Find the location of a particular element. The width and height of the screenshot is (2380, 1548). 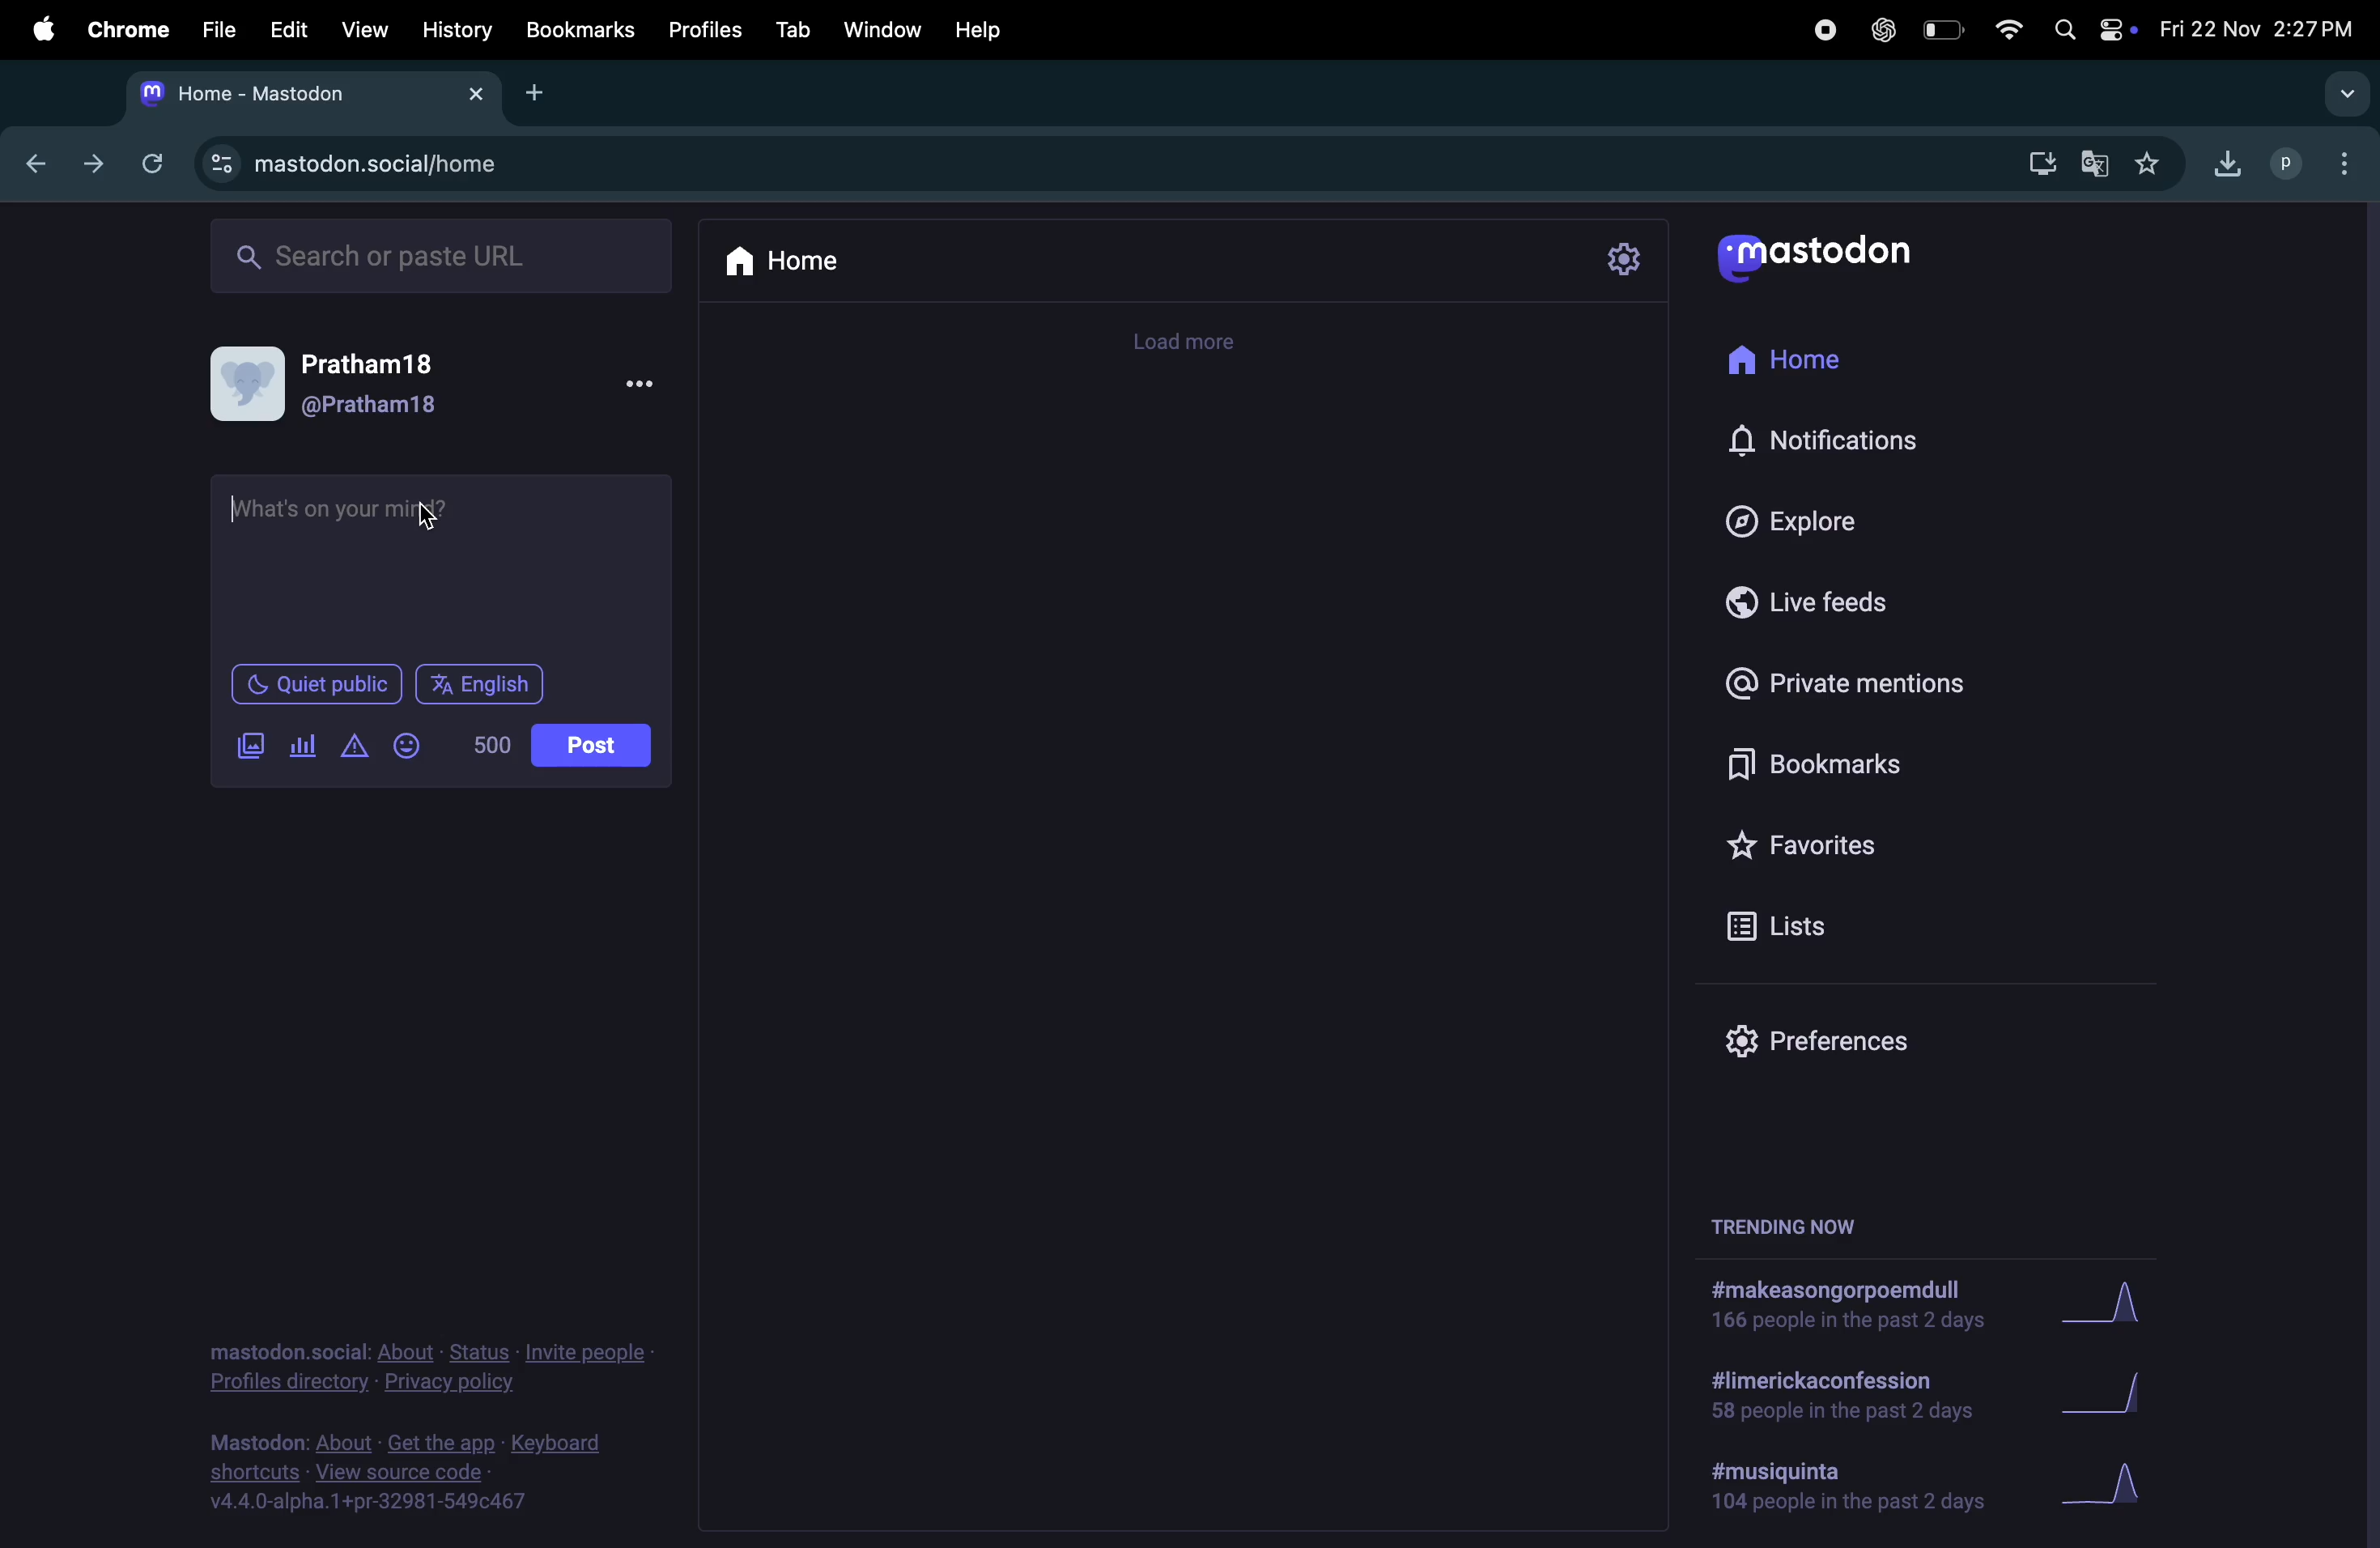

limerick confession is located at coordinates (1857, 1390).